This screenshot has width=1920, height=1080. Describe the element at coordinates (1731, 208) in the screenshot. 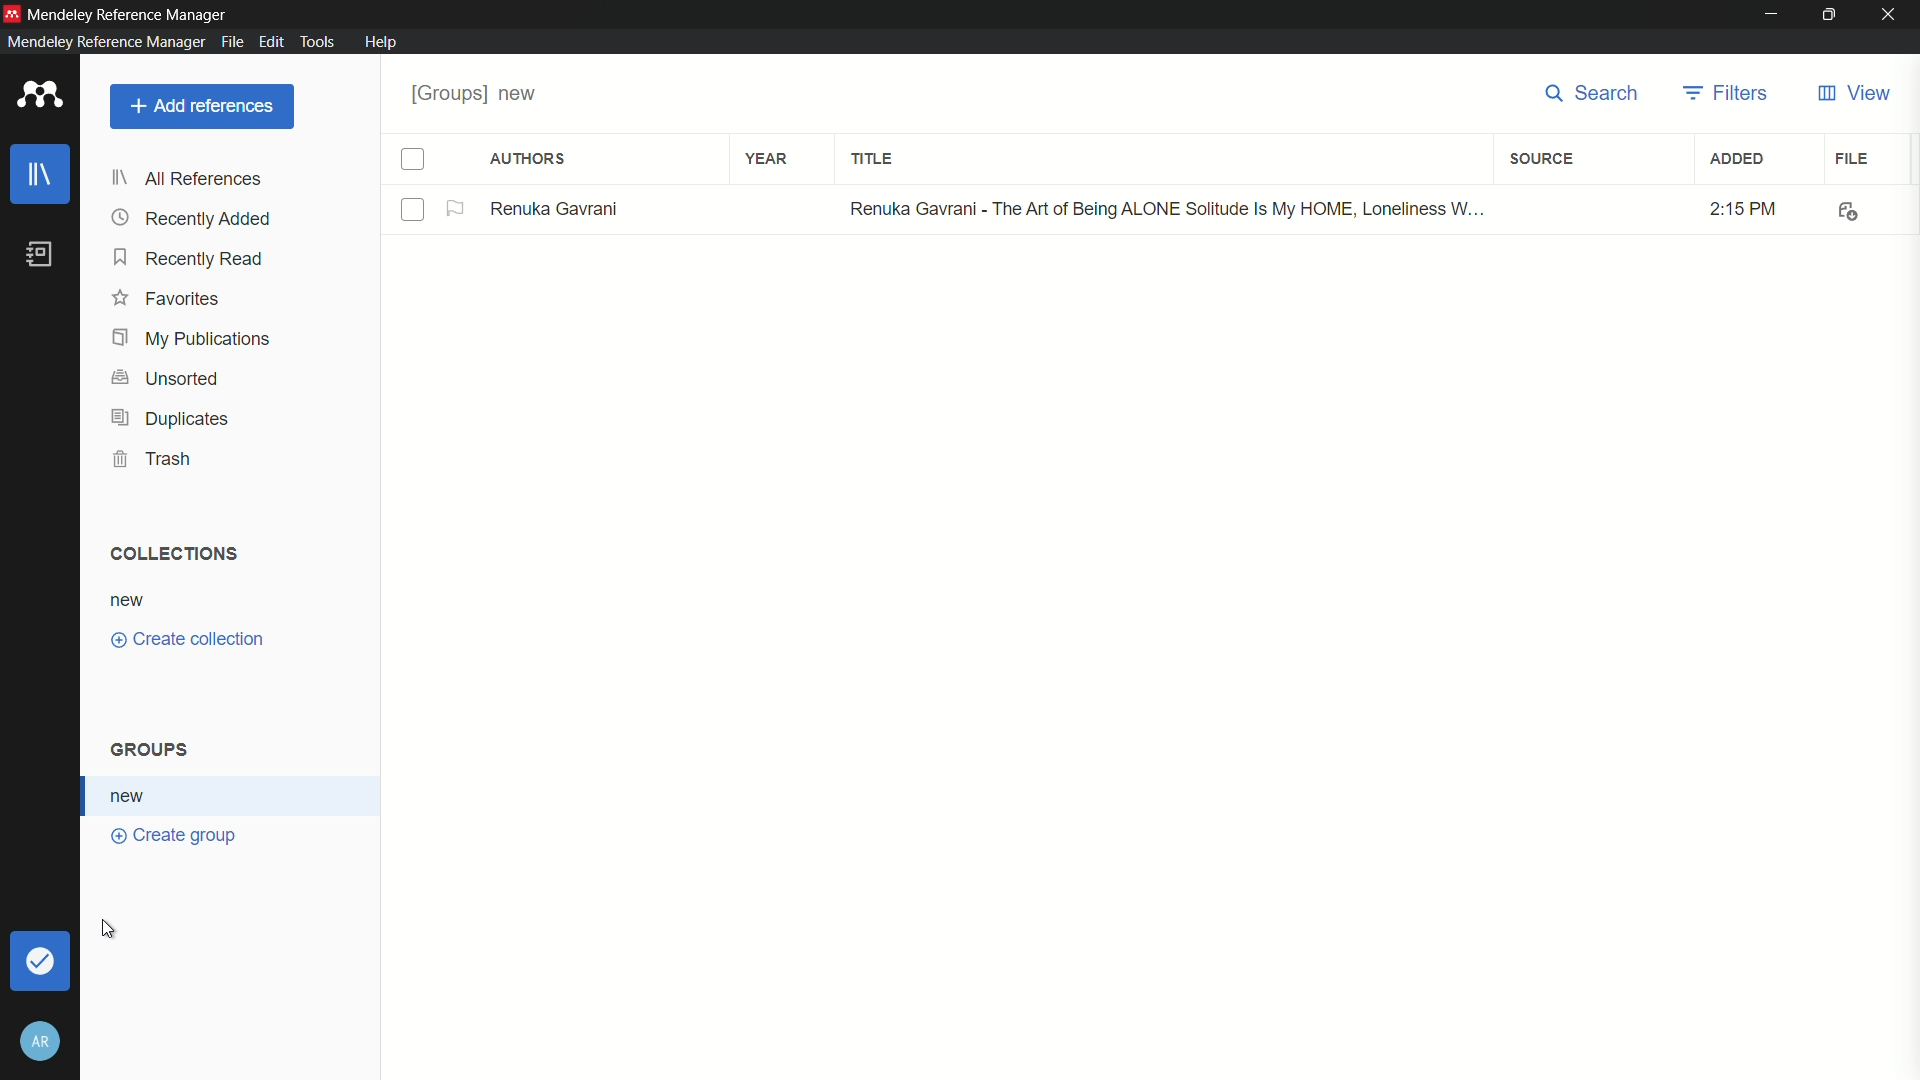

I see `2:15 PM` at that location.